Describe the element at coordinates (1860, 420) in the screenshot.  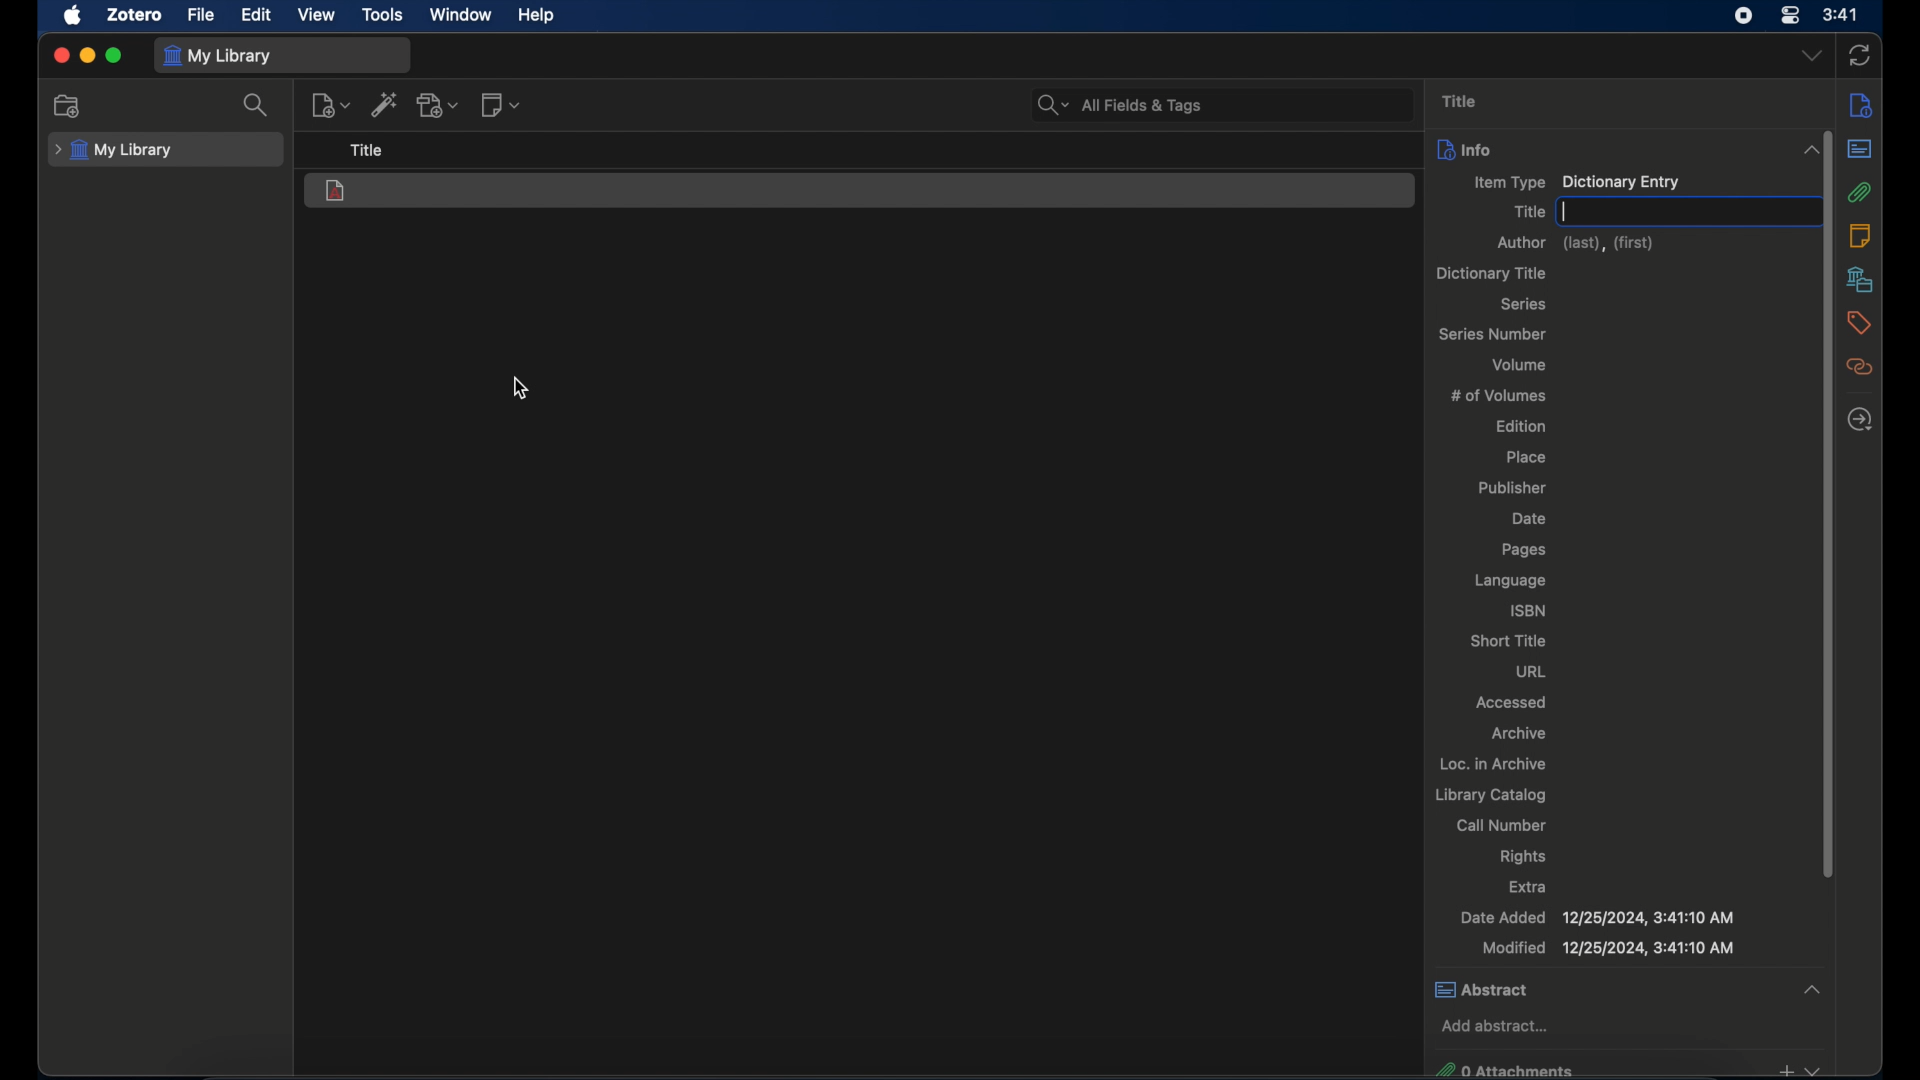
I see `locate` at that location.